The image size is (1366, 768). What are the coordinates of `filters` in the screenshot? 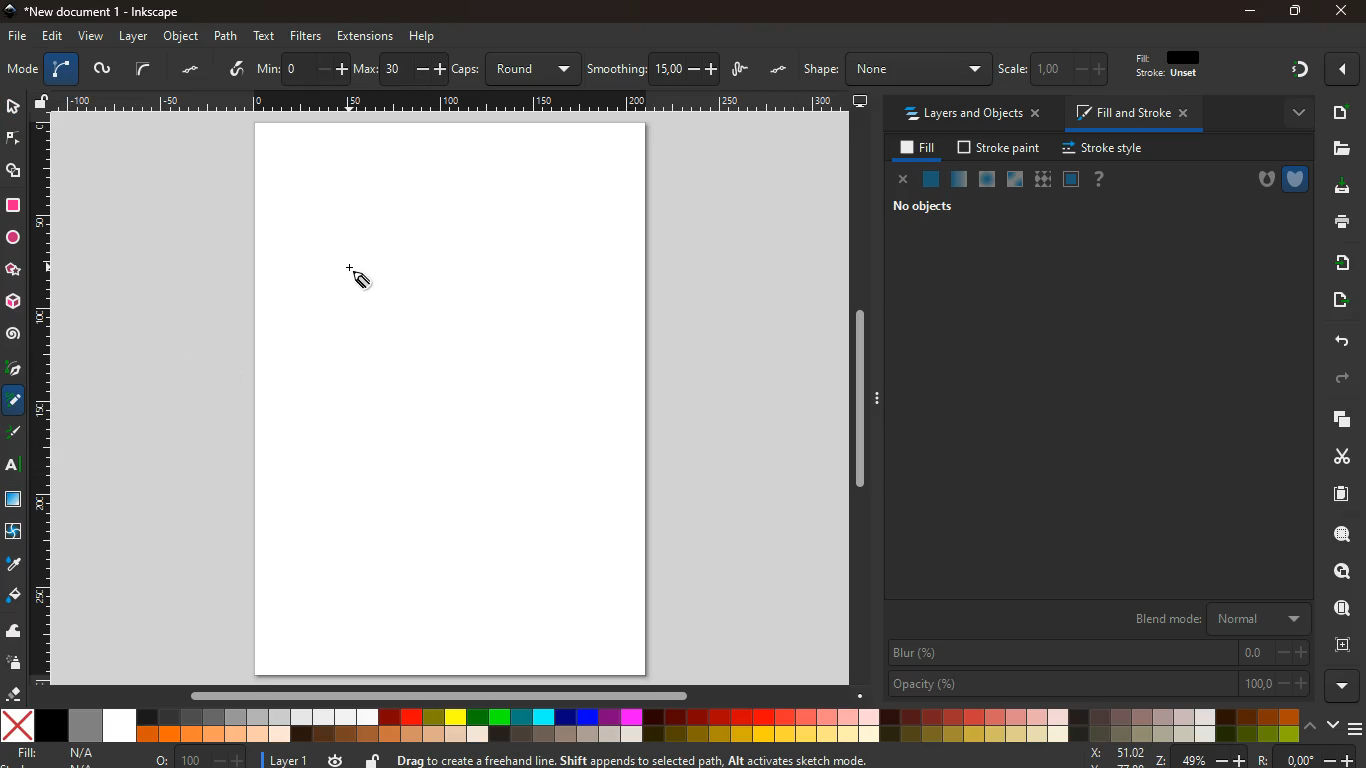 It's located at (309, 36).